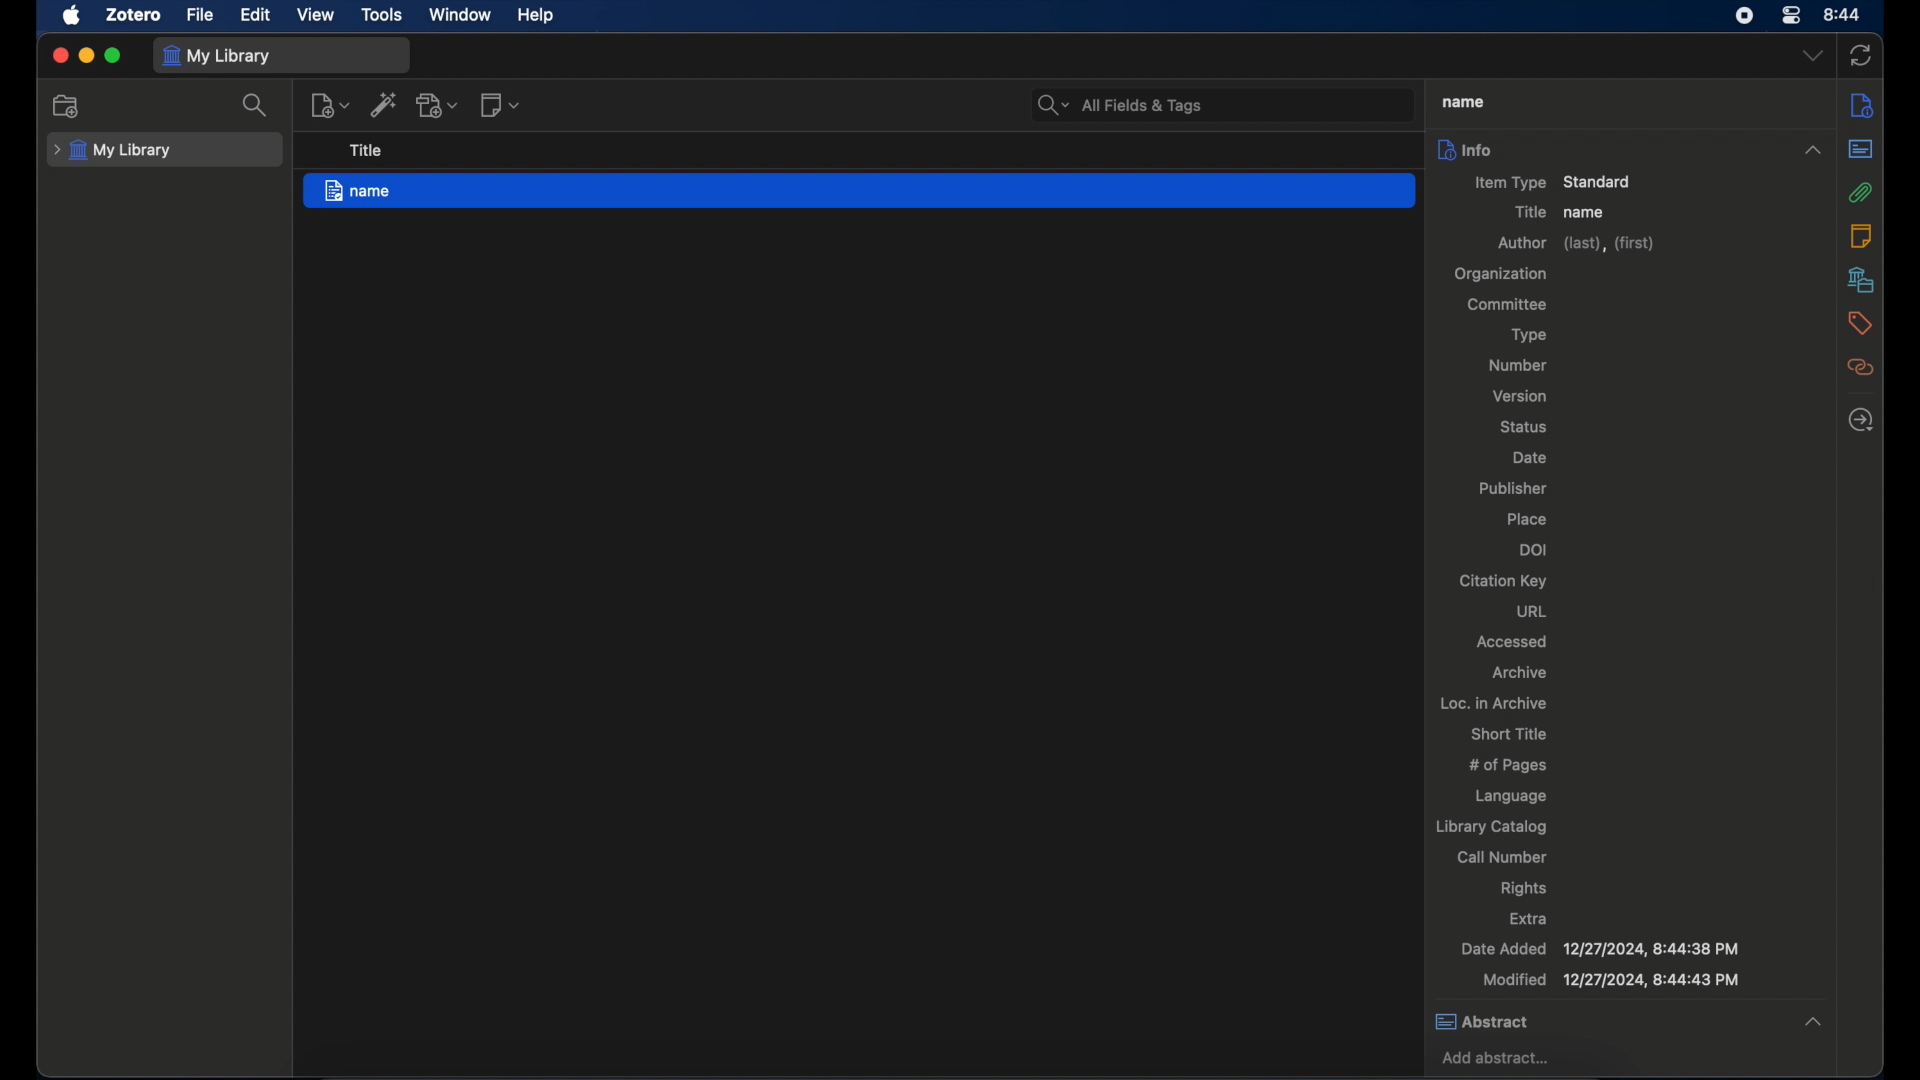  I want to click on publisher, so click(1511, 489).